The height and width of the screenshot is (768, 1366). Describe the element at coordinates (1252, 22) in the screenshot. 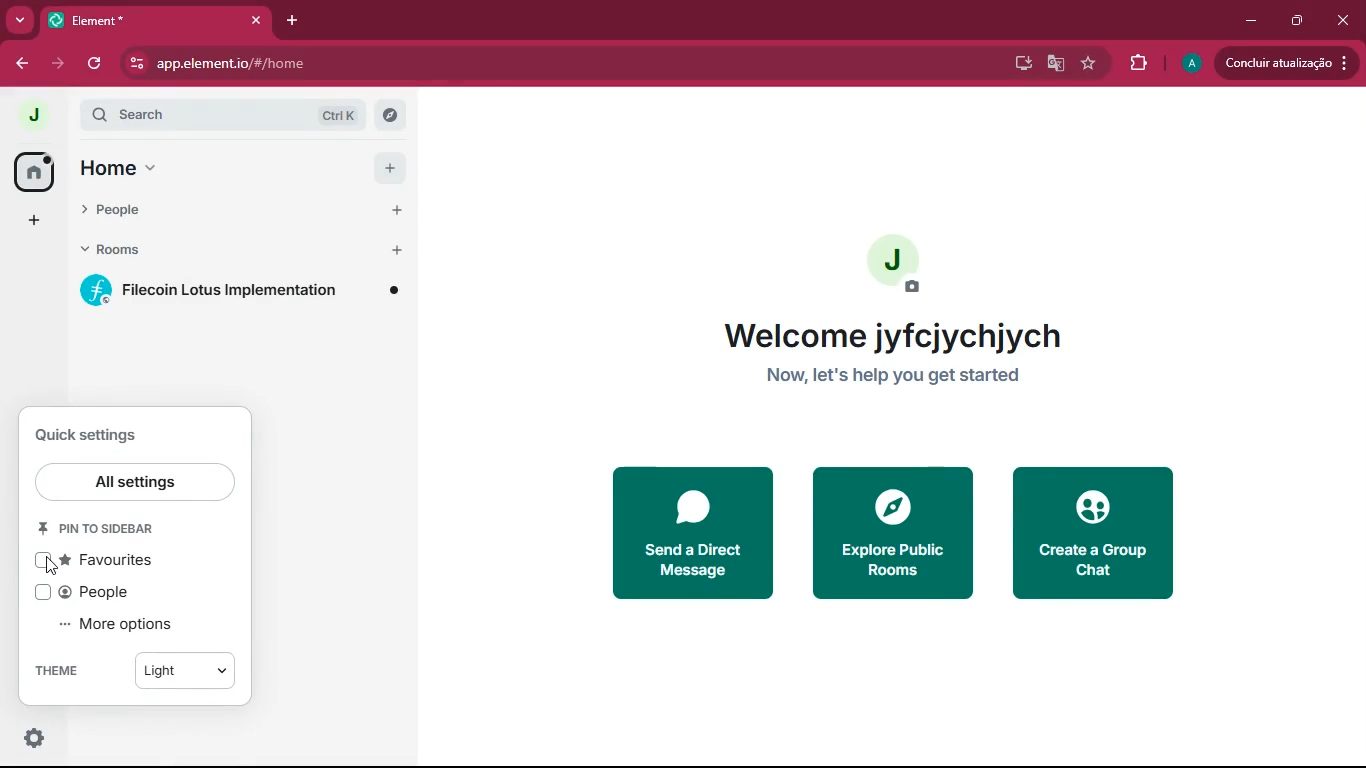

I see `minimize` at that location.